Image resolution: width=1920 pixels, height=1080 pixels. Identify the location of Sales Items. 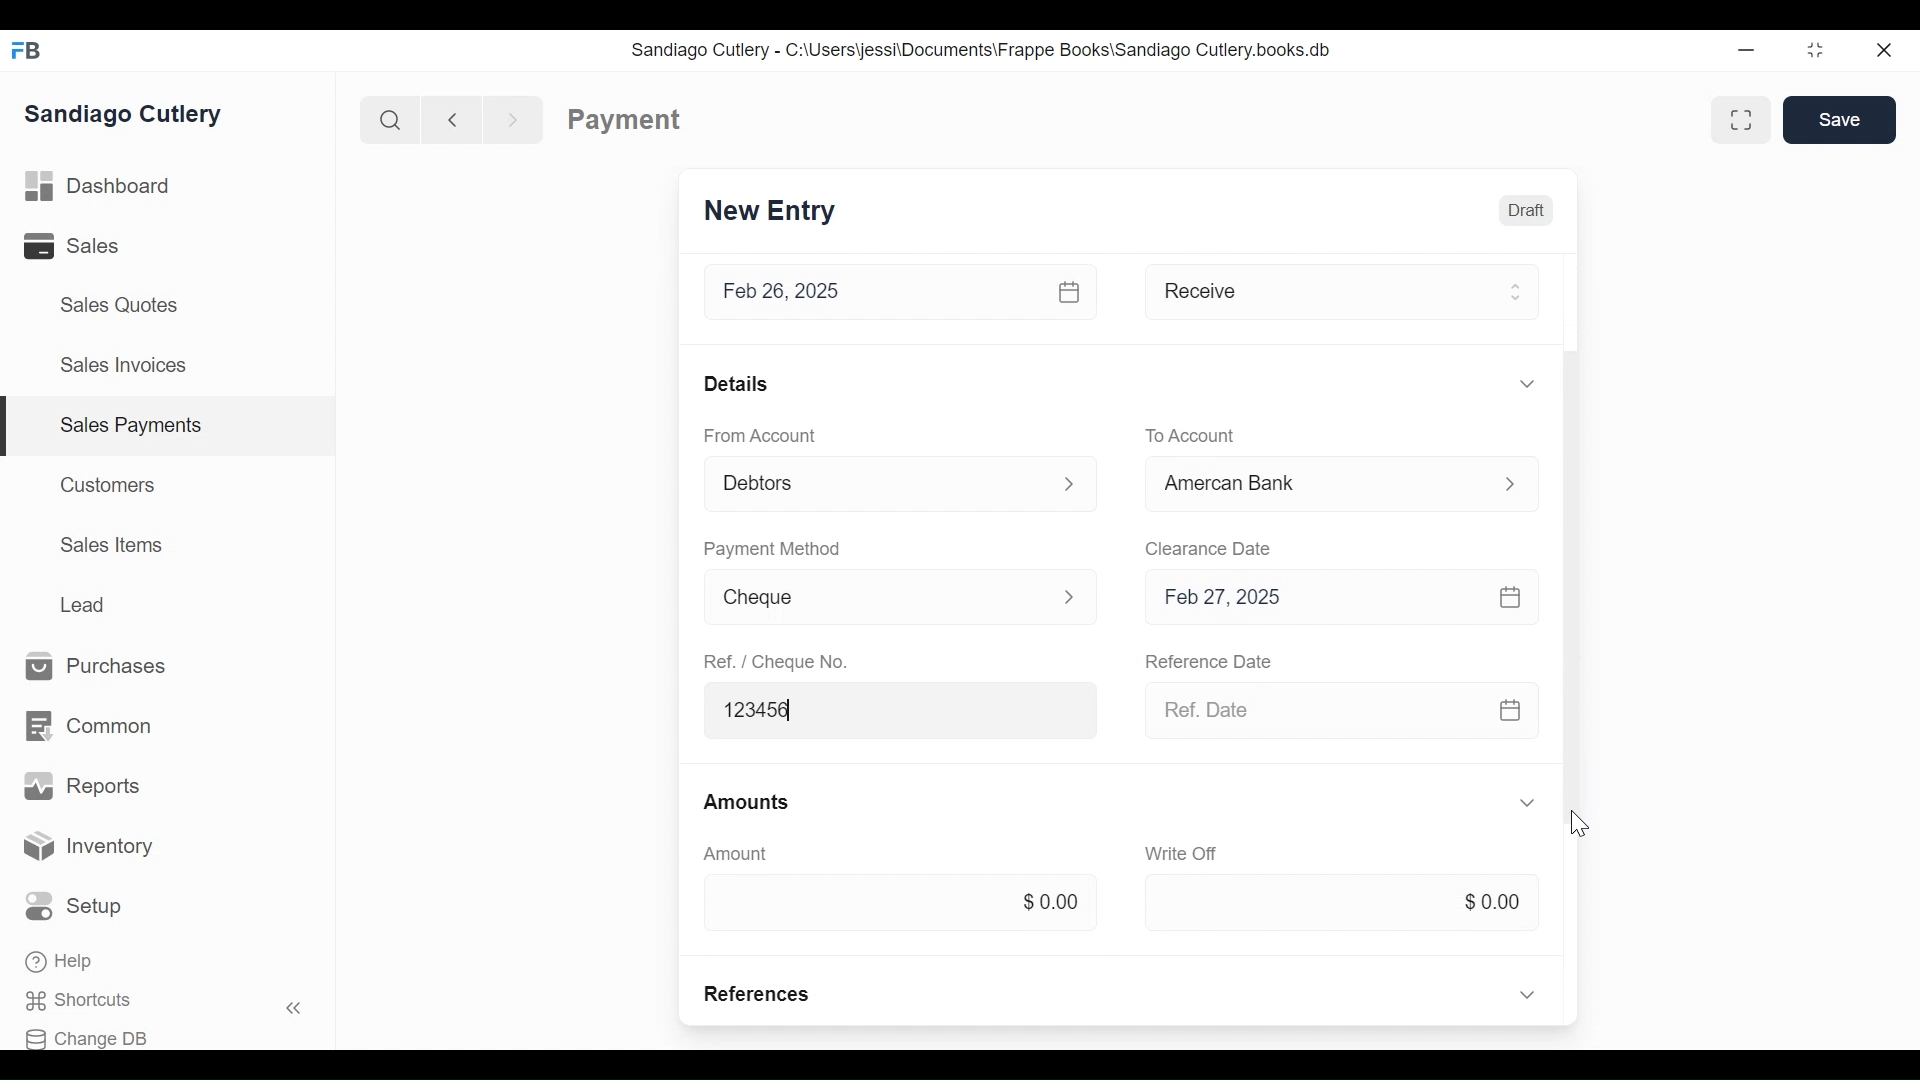
(112, 545).